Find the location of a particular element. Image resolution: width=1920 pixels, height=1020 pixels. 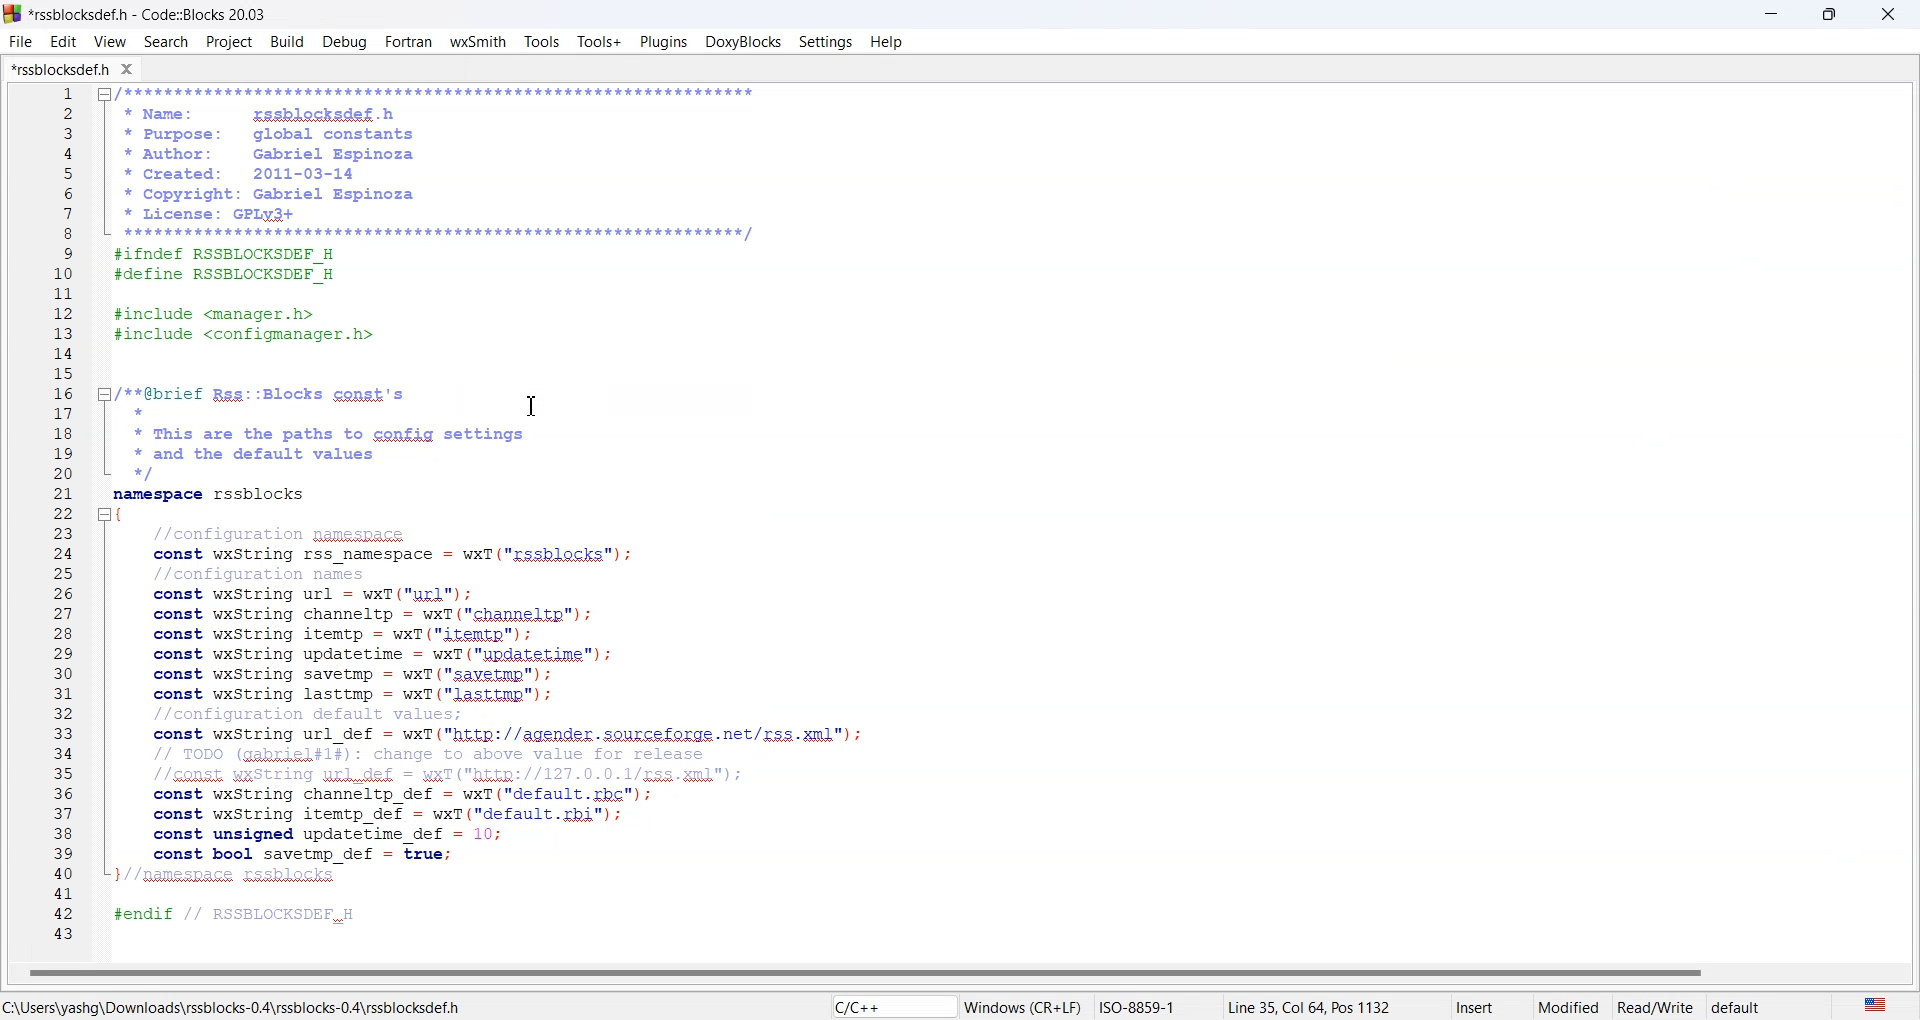

Plugins is located at coordinates (664, 43).